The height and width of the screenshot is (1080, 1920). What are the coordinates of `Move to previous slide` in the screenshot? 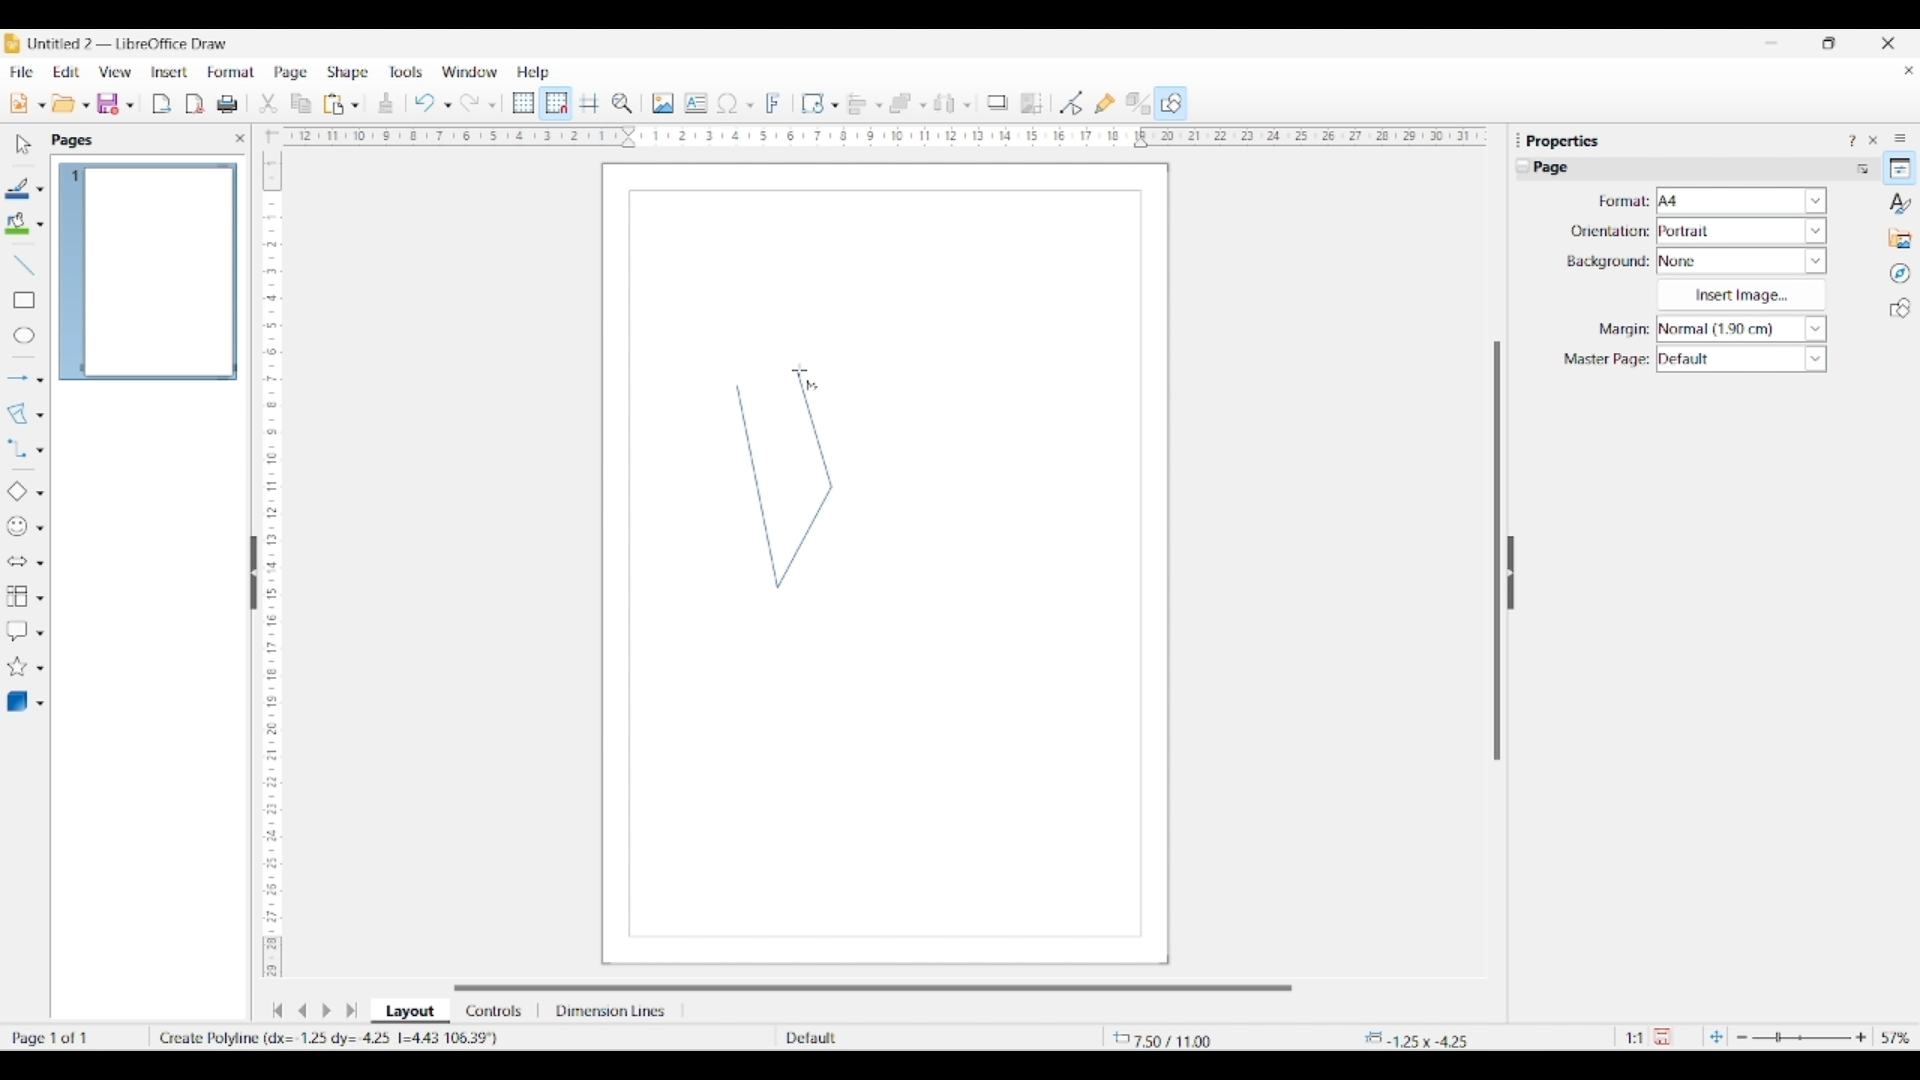 It's located at (302, 1010).